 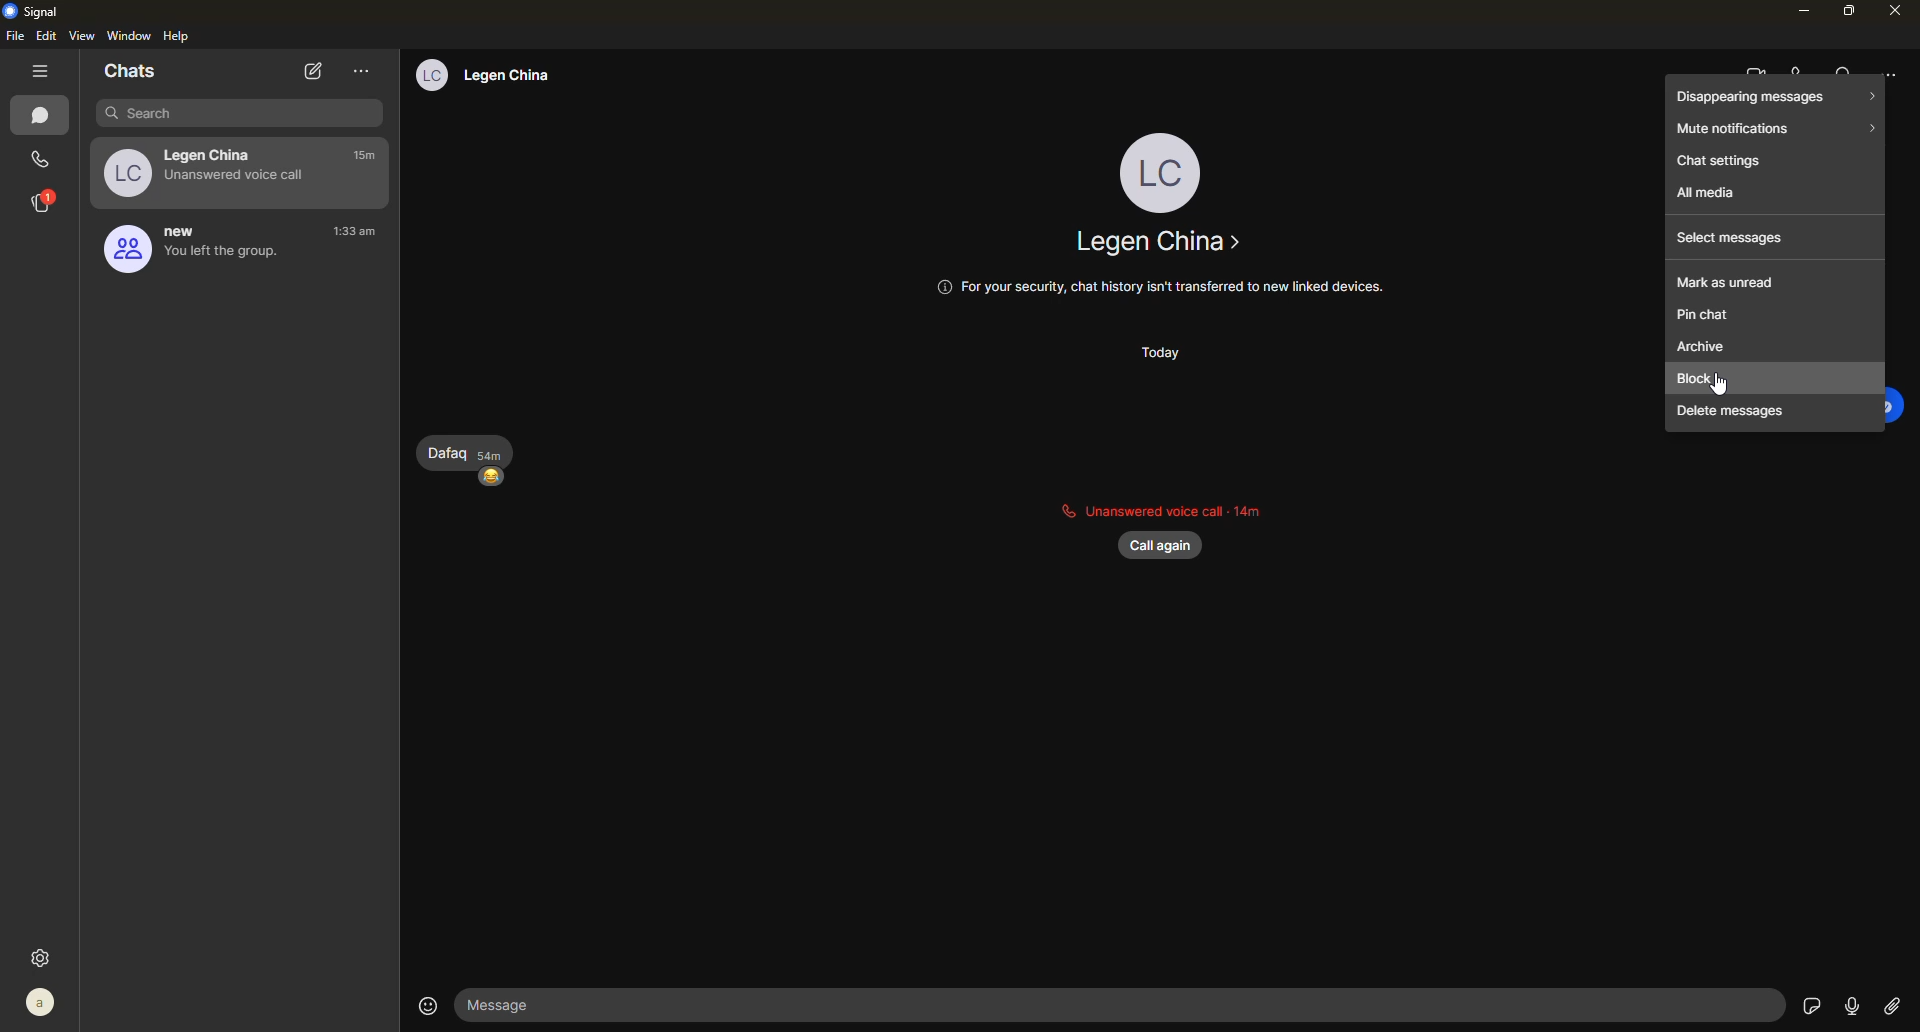 What do you see at coordinates (183, 250) in the screenshot?
I see `new
You left the group.` at bounding box center [183, 250].